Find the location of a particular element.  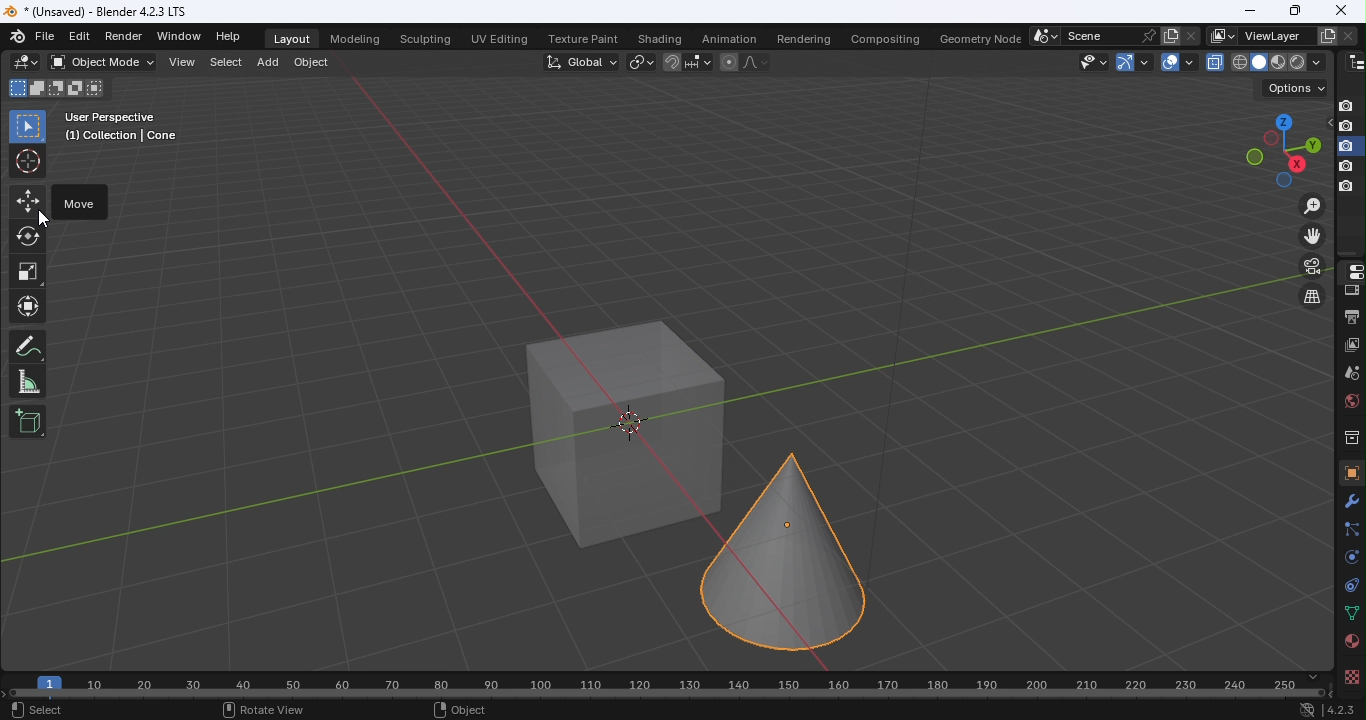

Remove view layer is located at coordinates (1348, 33).